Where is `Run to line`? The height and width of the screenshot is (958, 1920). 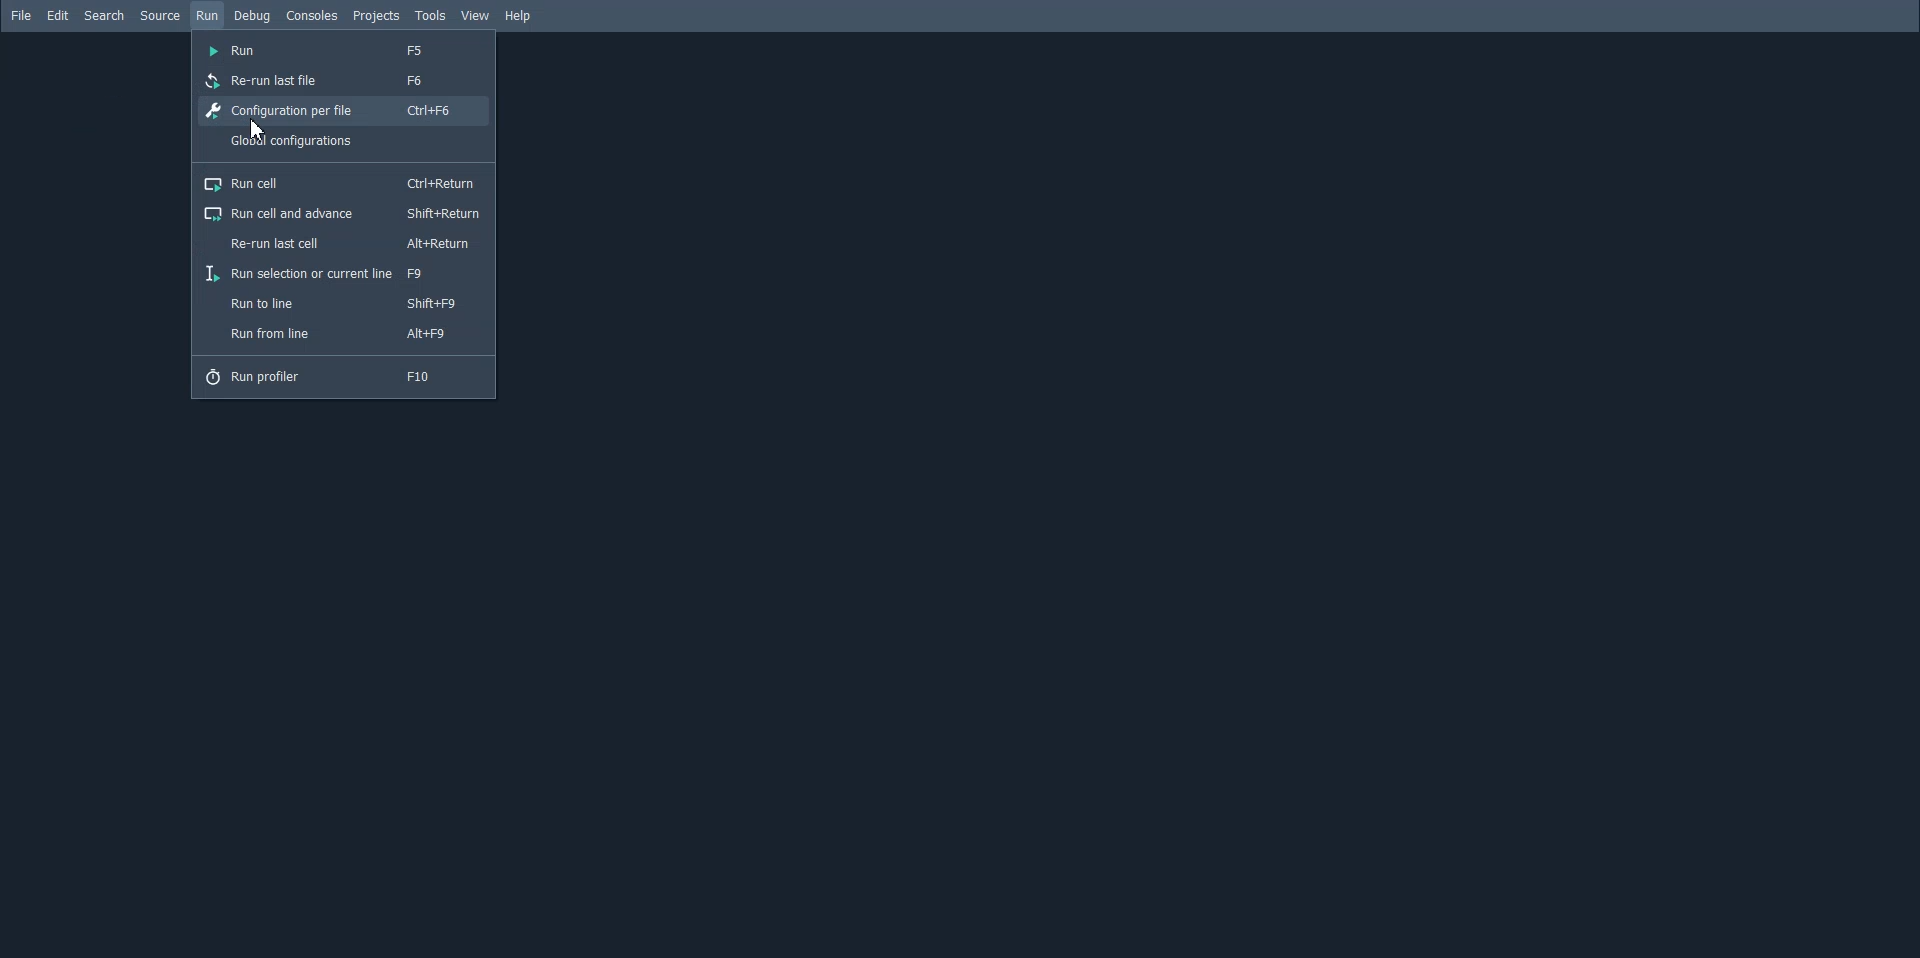
Run to line is located at coordinates (345, 303).